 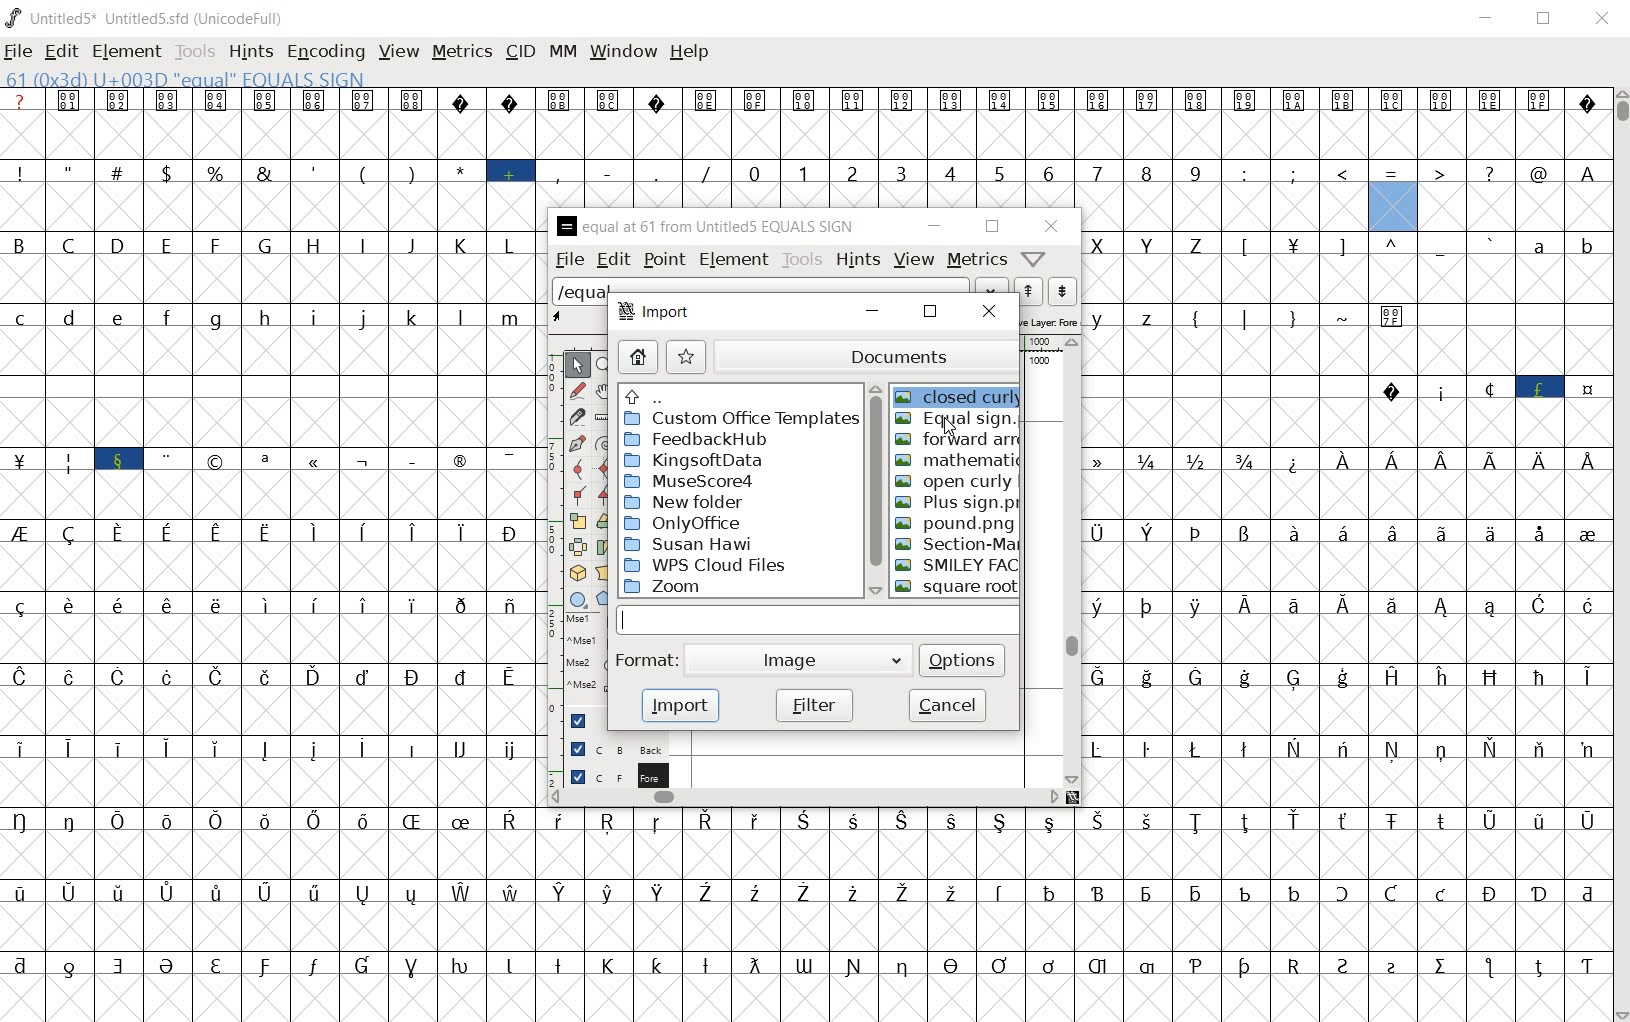 I want to click on file, so click(x=567, y=260).